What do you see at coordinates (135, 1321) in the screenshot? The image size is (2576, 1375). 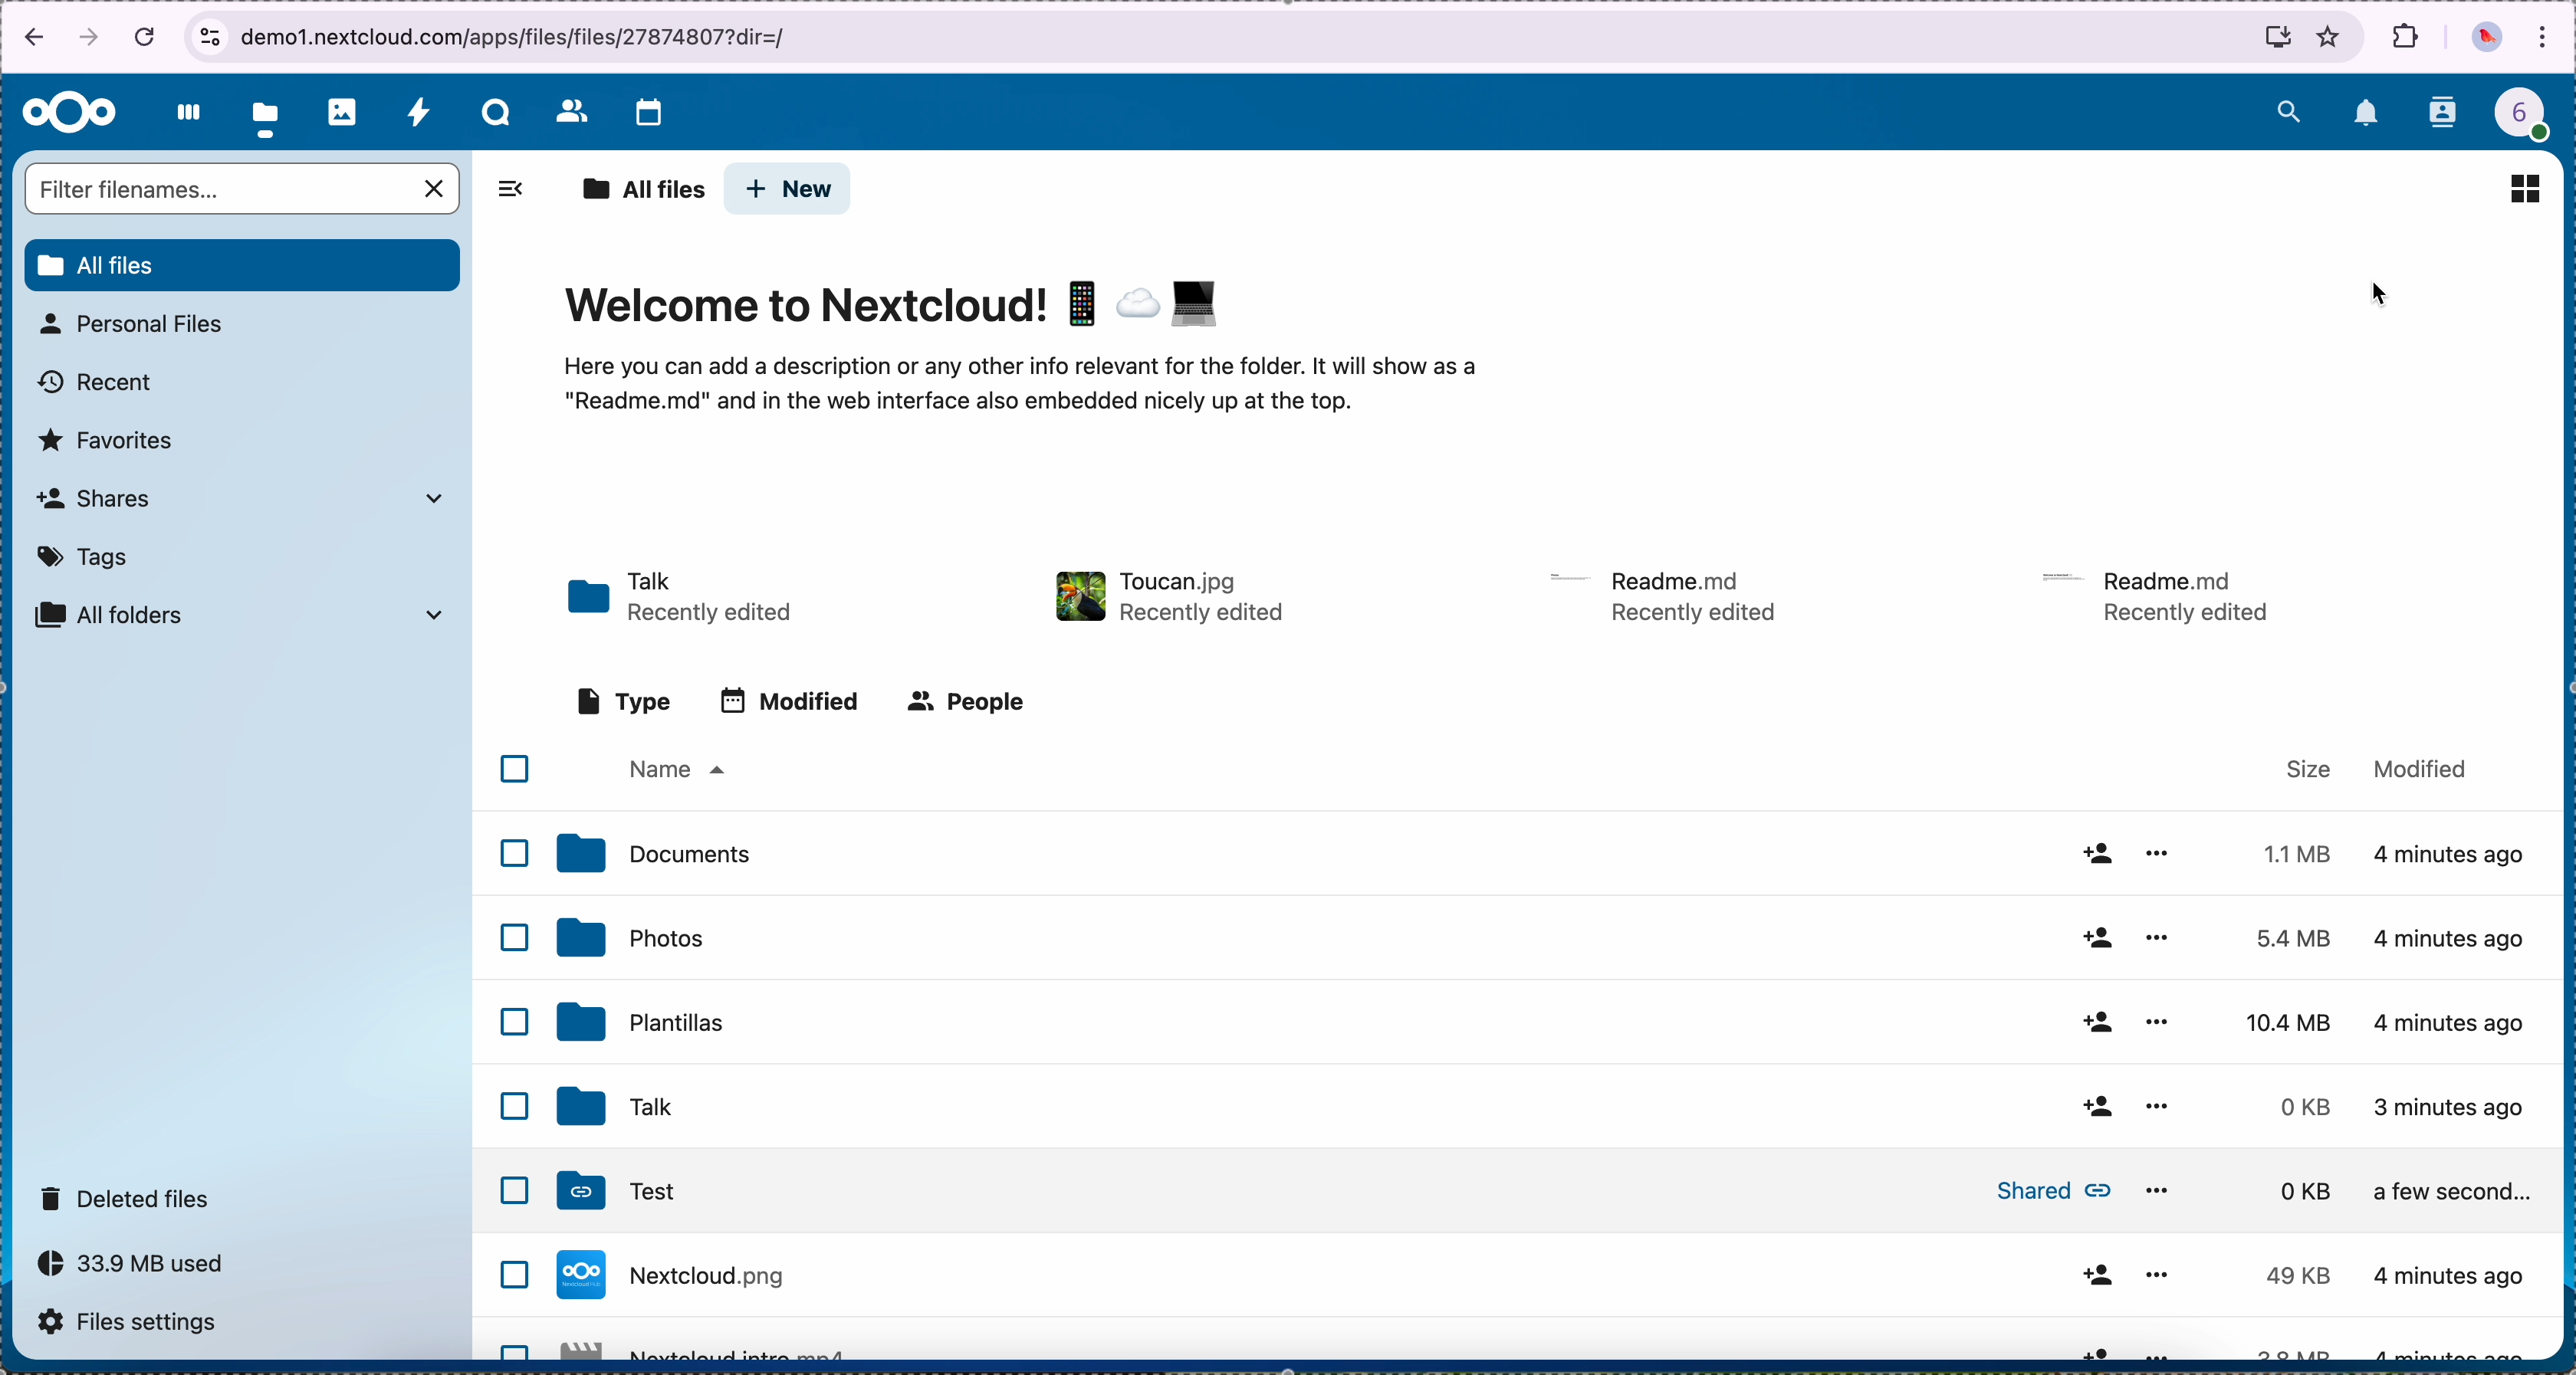 I see `files settings` at bounding box center [135, 1321].